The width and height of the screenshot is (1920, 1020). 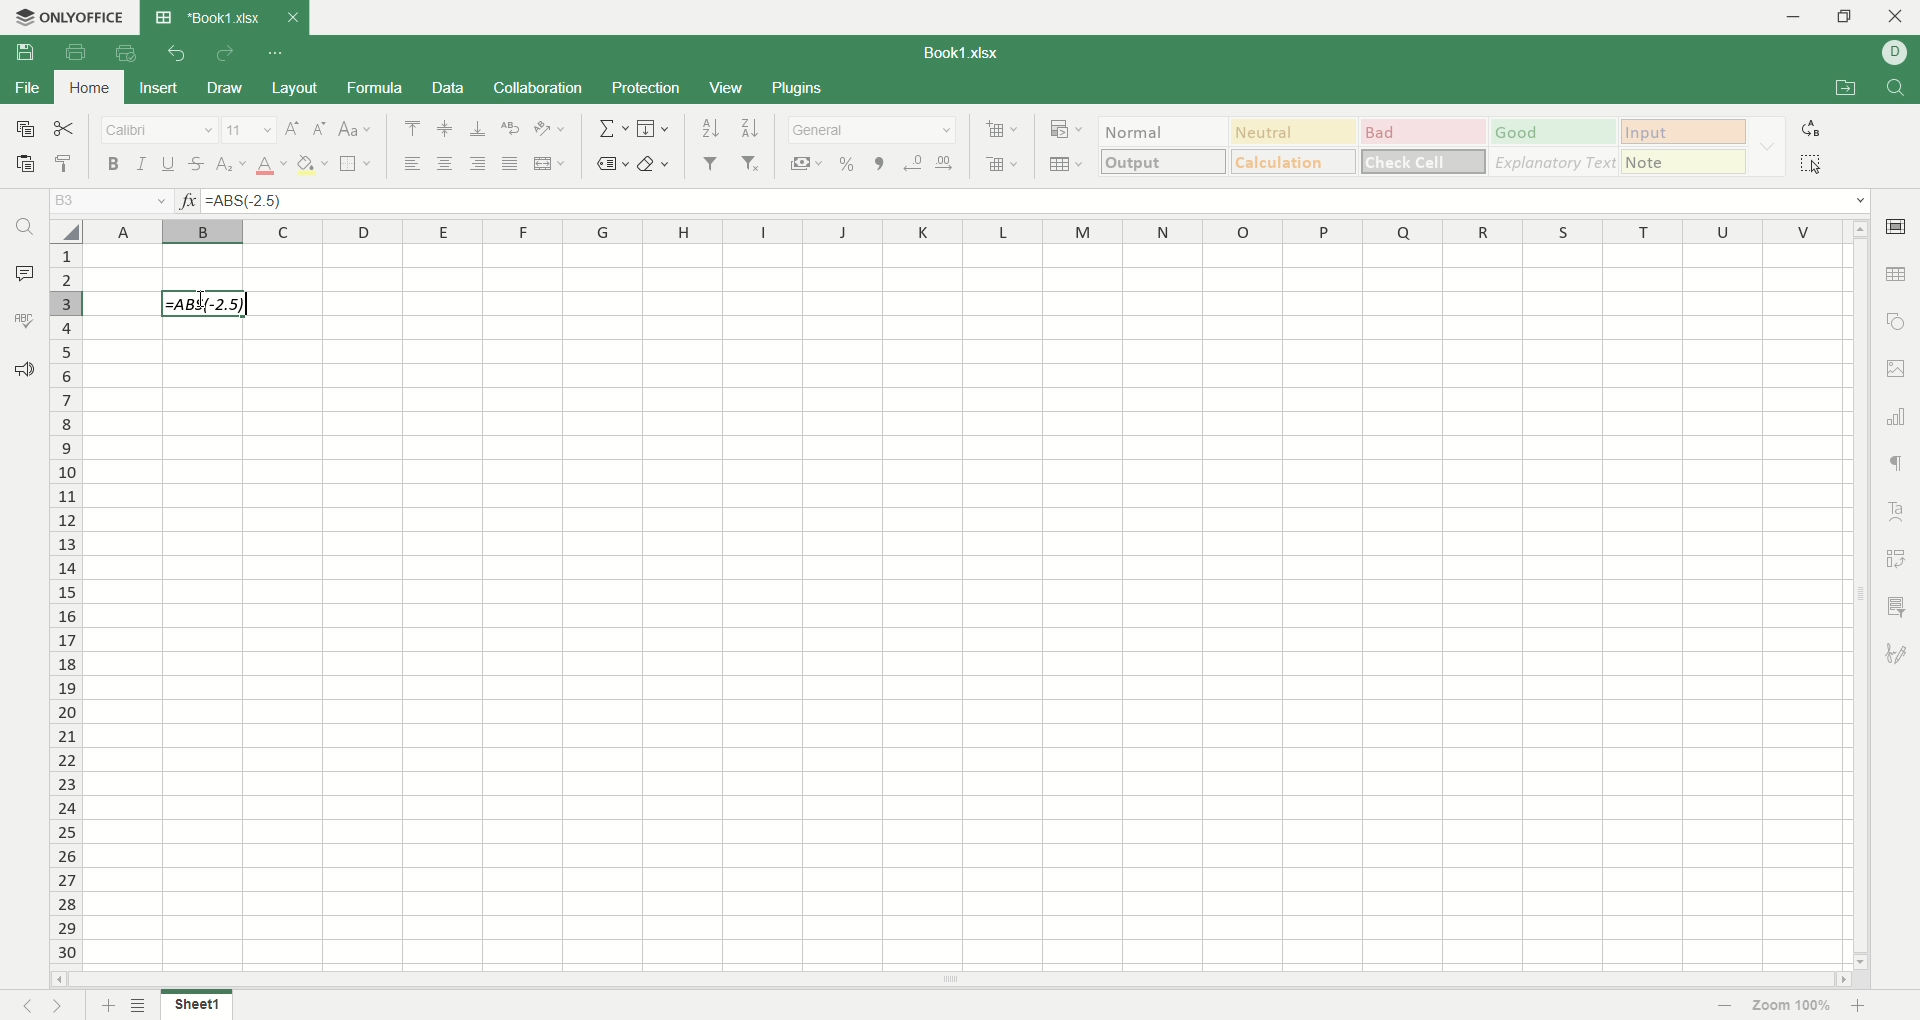 I want to click on protection, so click(x=650, y=87).